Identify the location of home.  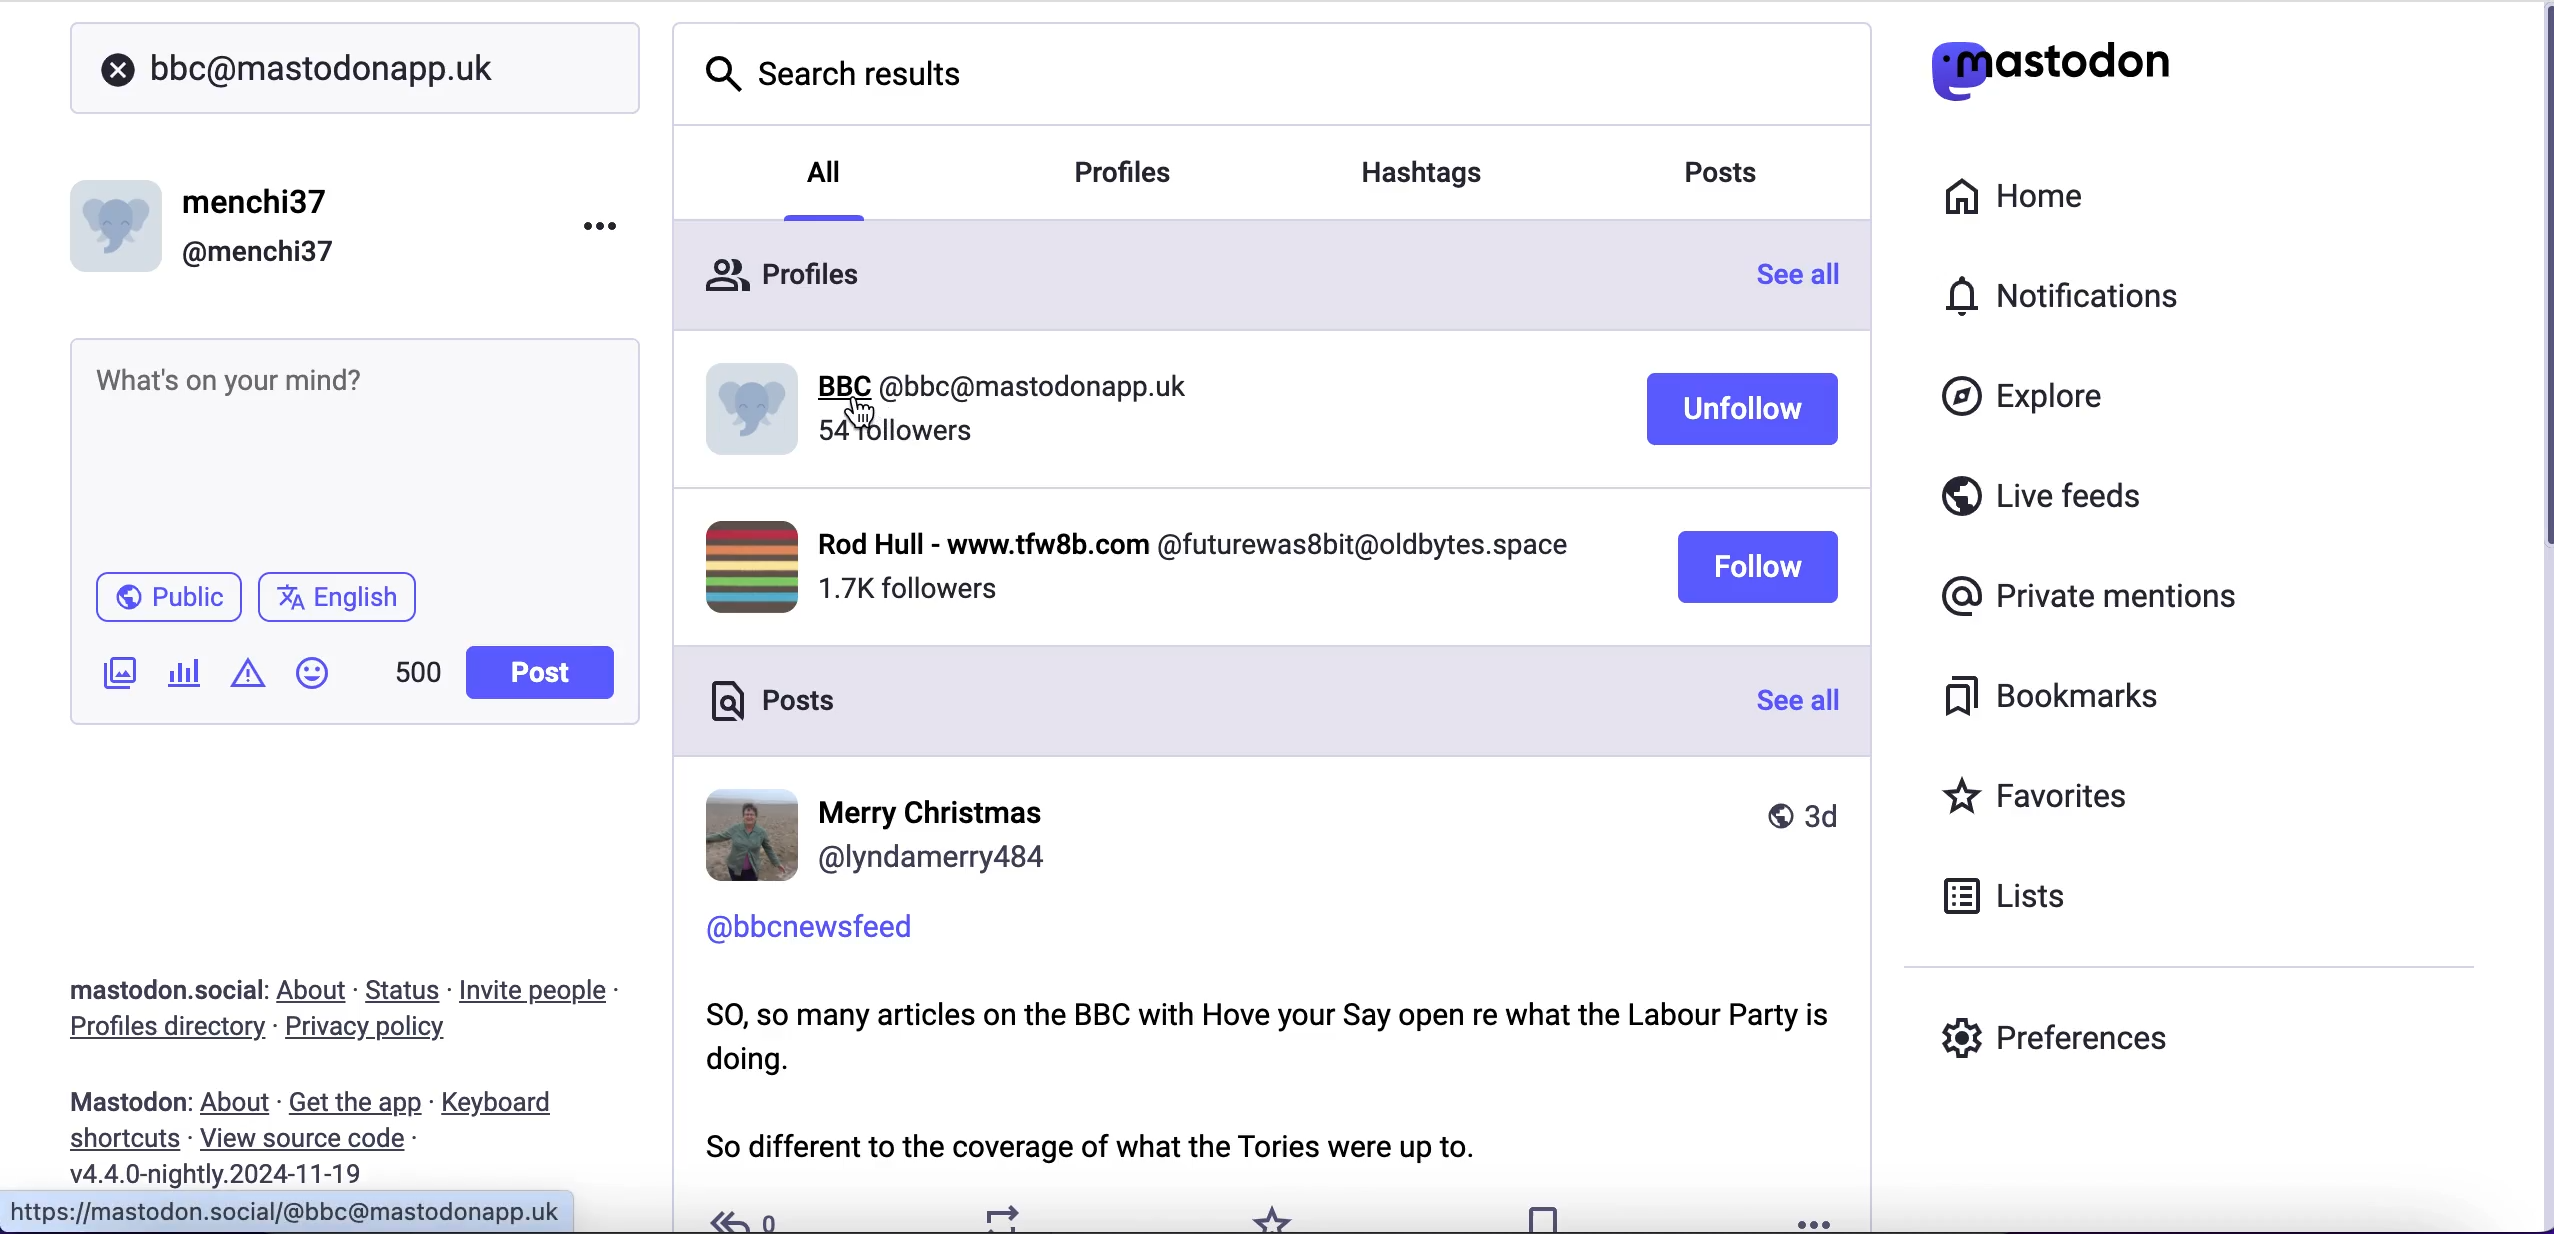
(2010, 197).